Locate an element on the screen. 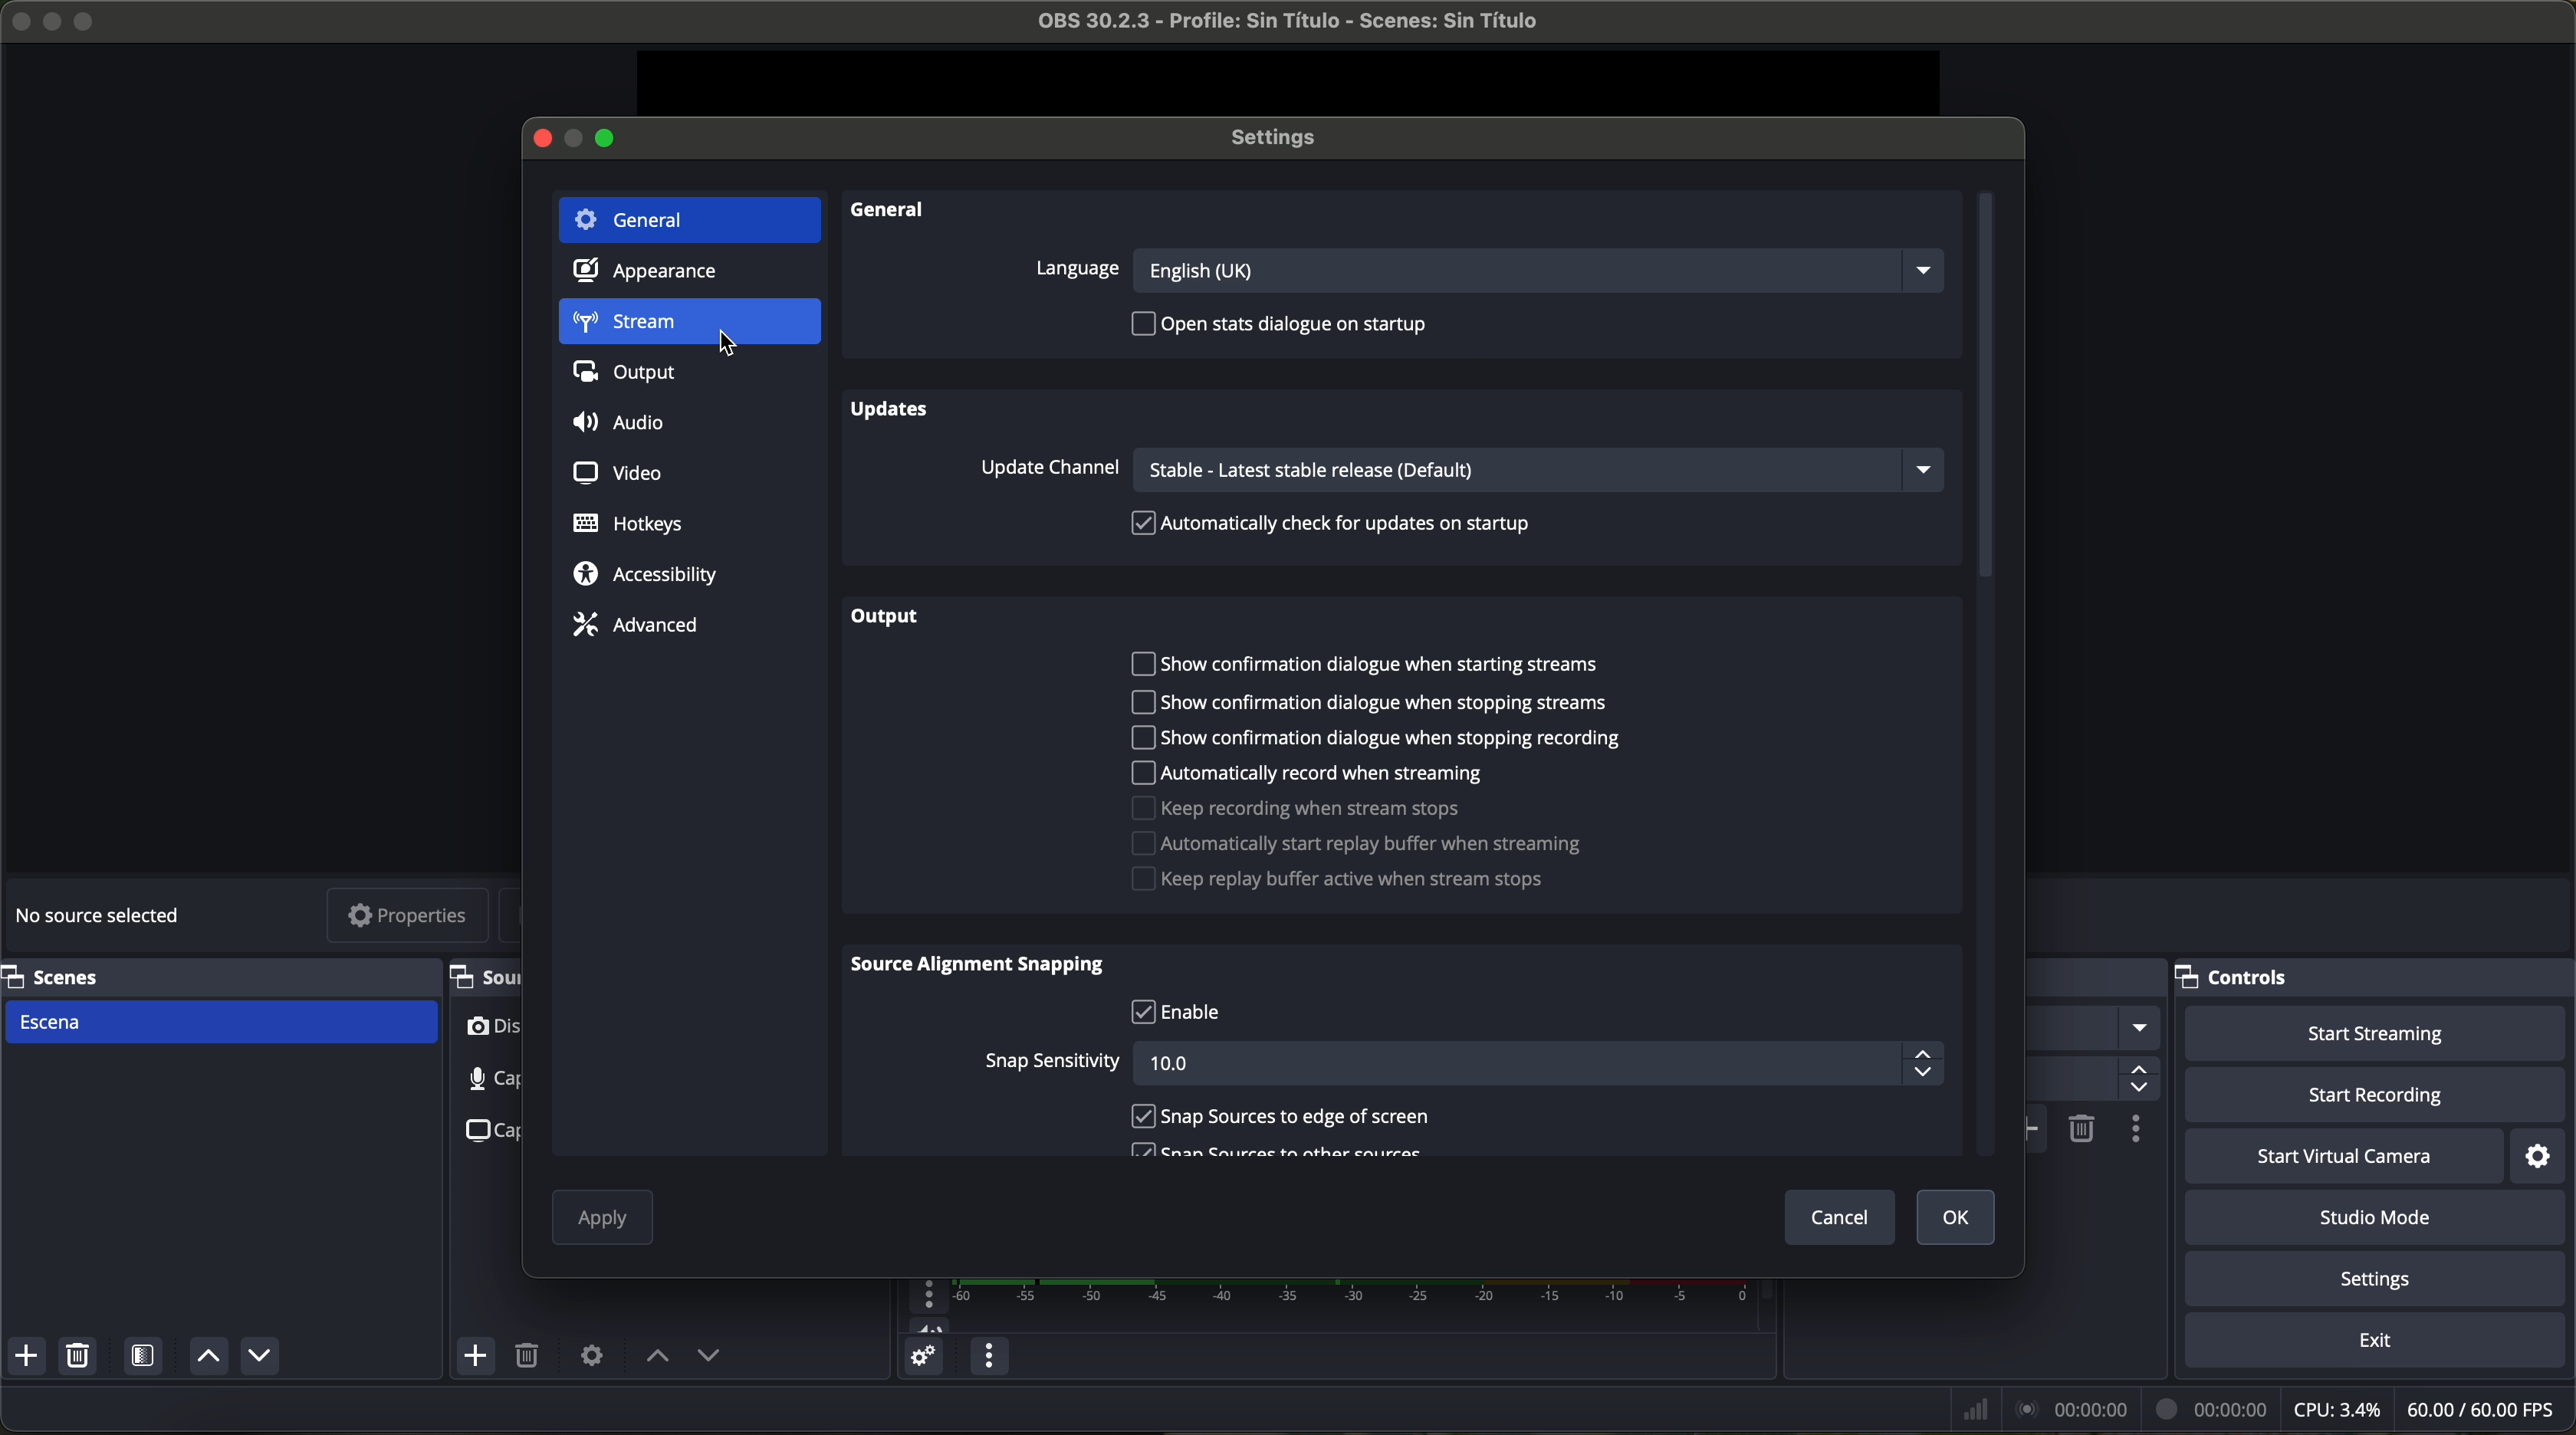 Image resolution: width=2576 pixels, height=1435 pixels. show confirmation dialogue when stopping streams is located at coordinates (1375, 703).